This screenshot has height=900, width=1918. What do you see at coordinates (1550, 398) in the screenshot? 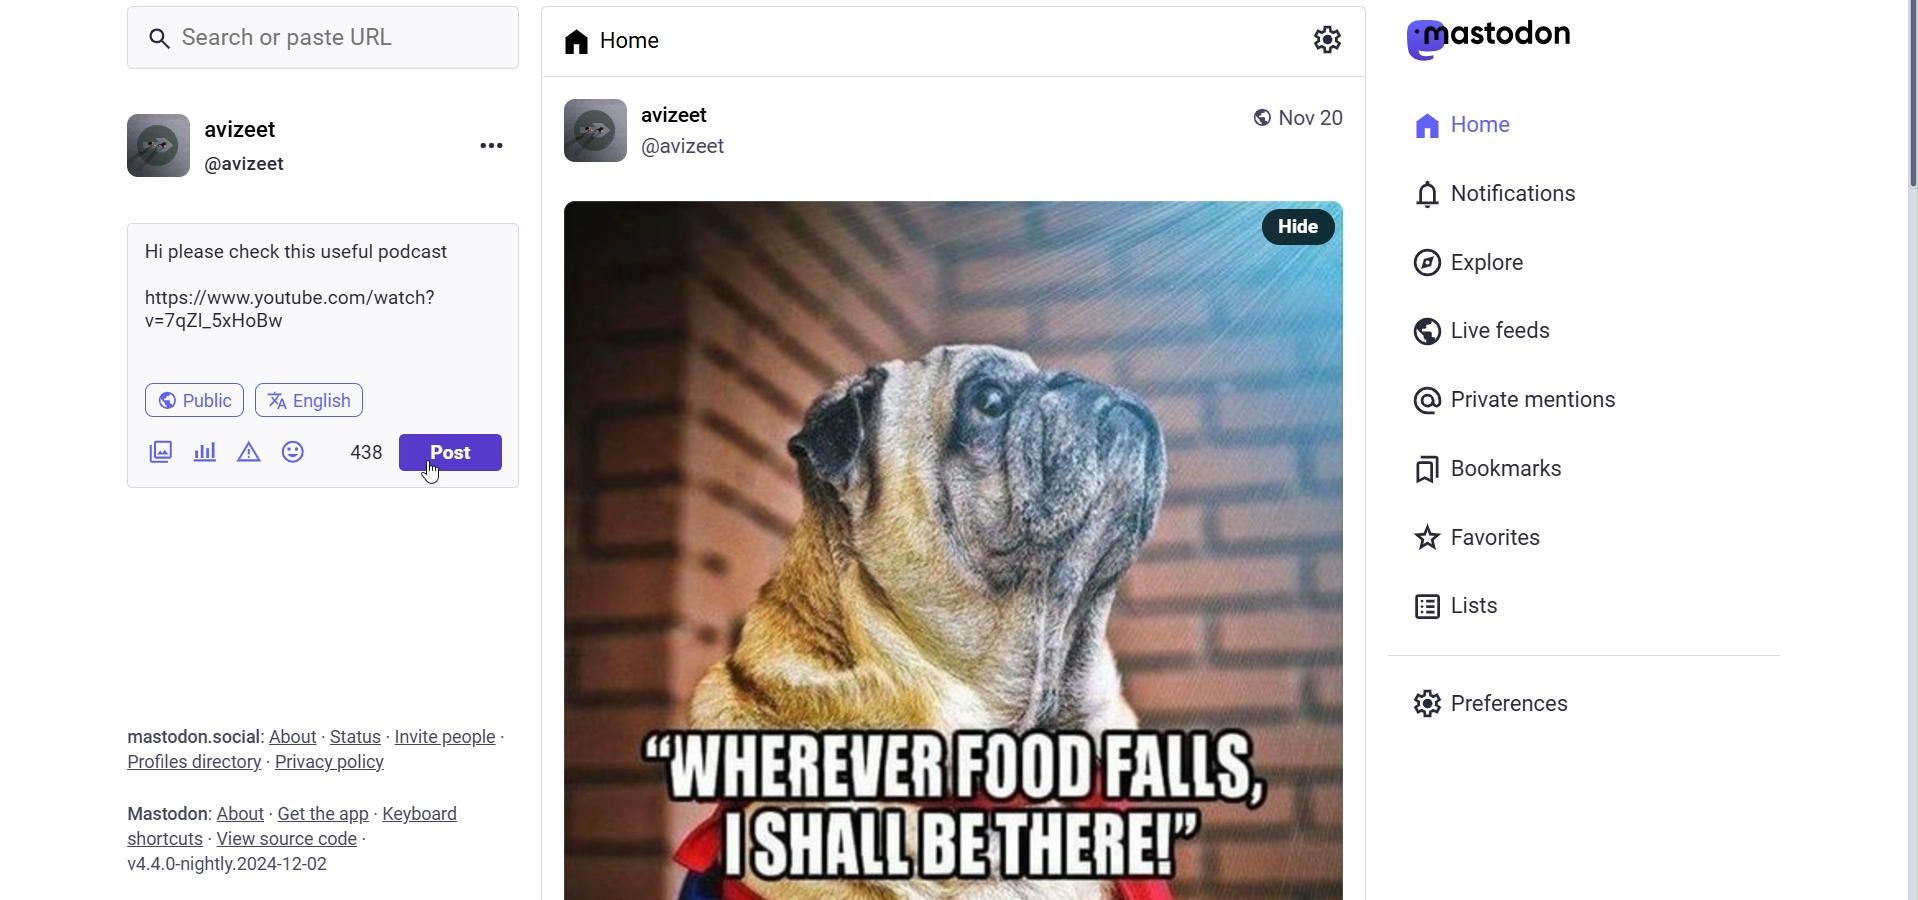
I see `private mentions` at bounding box center [1550, 398].